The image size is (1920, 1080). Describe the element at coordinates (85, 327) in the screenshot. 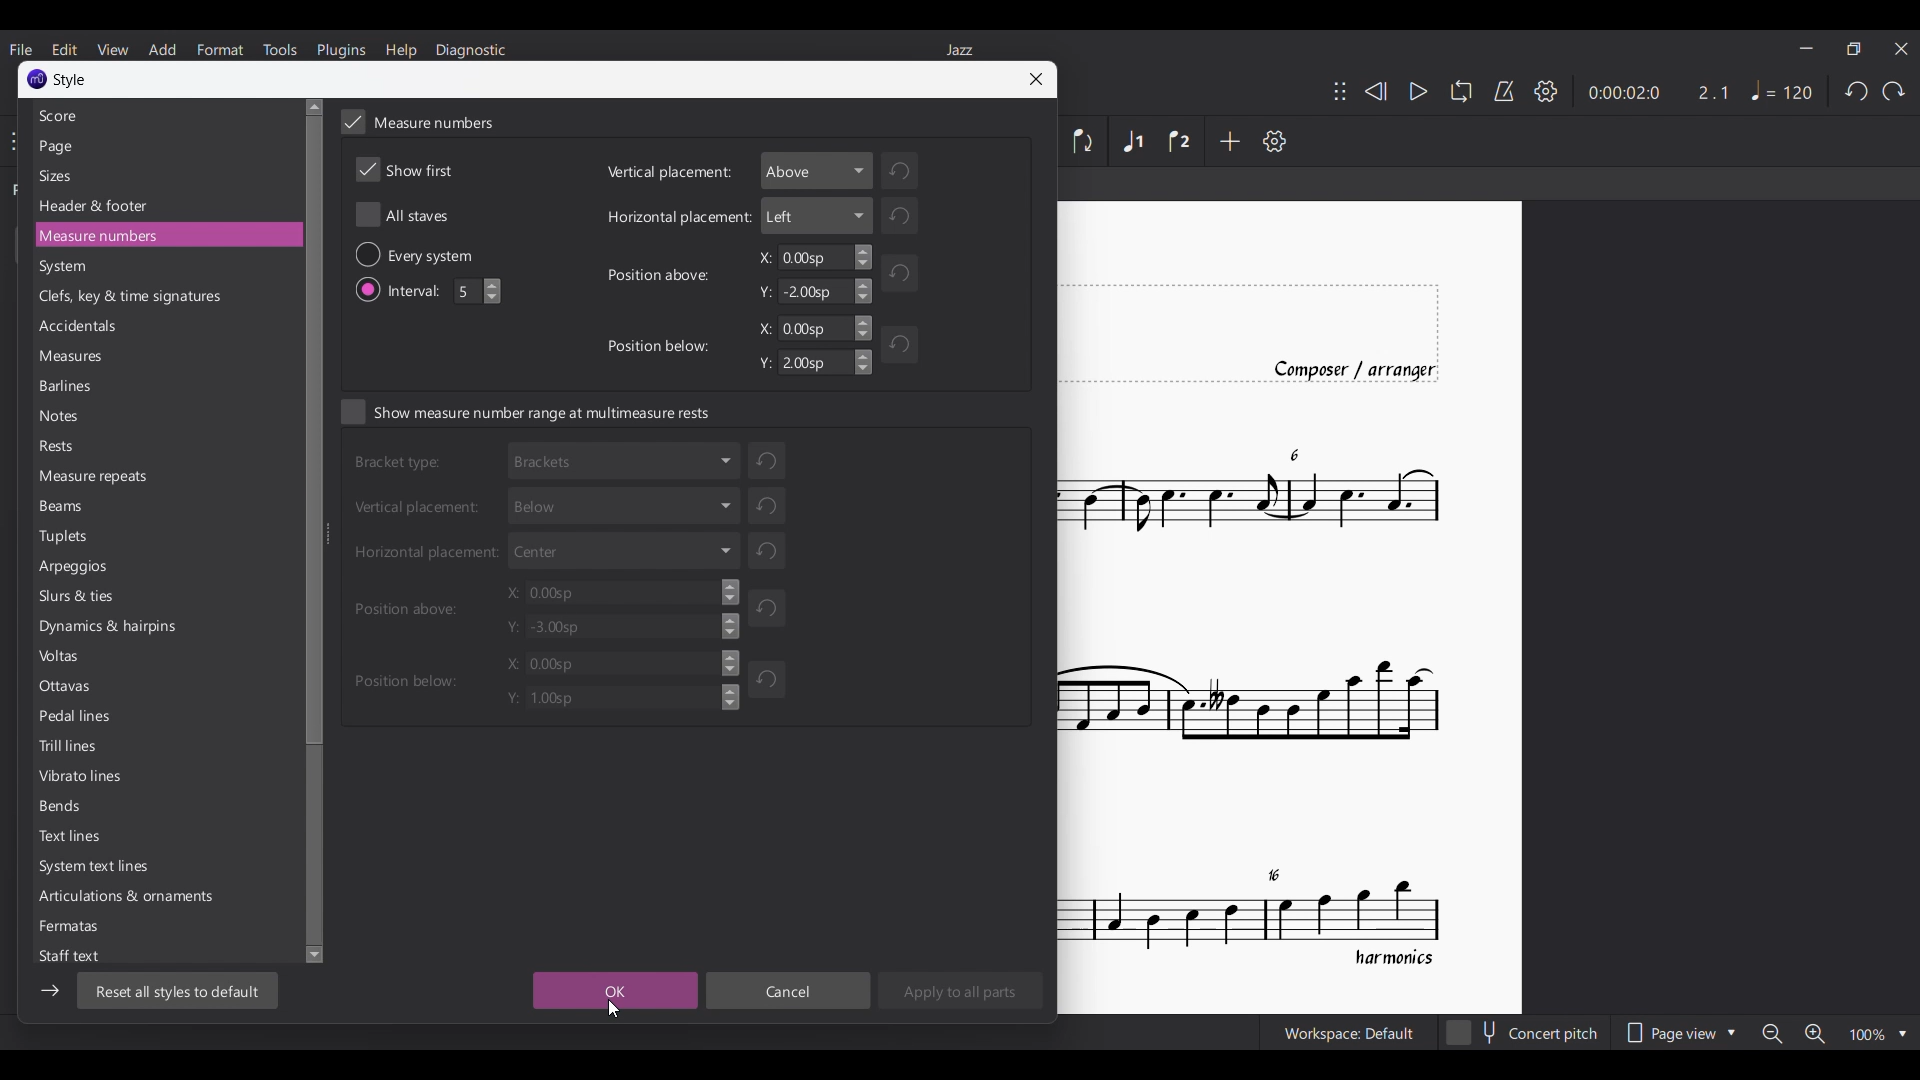

I see `Accidentals` at that location.